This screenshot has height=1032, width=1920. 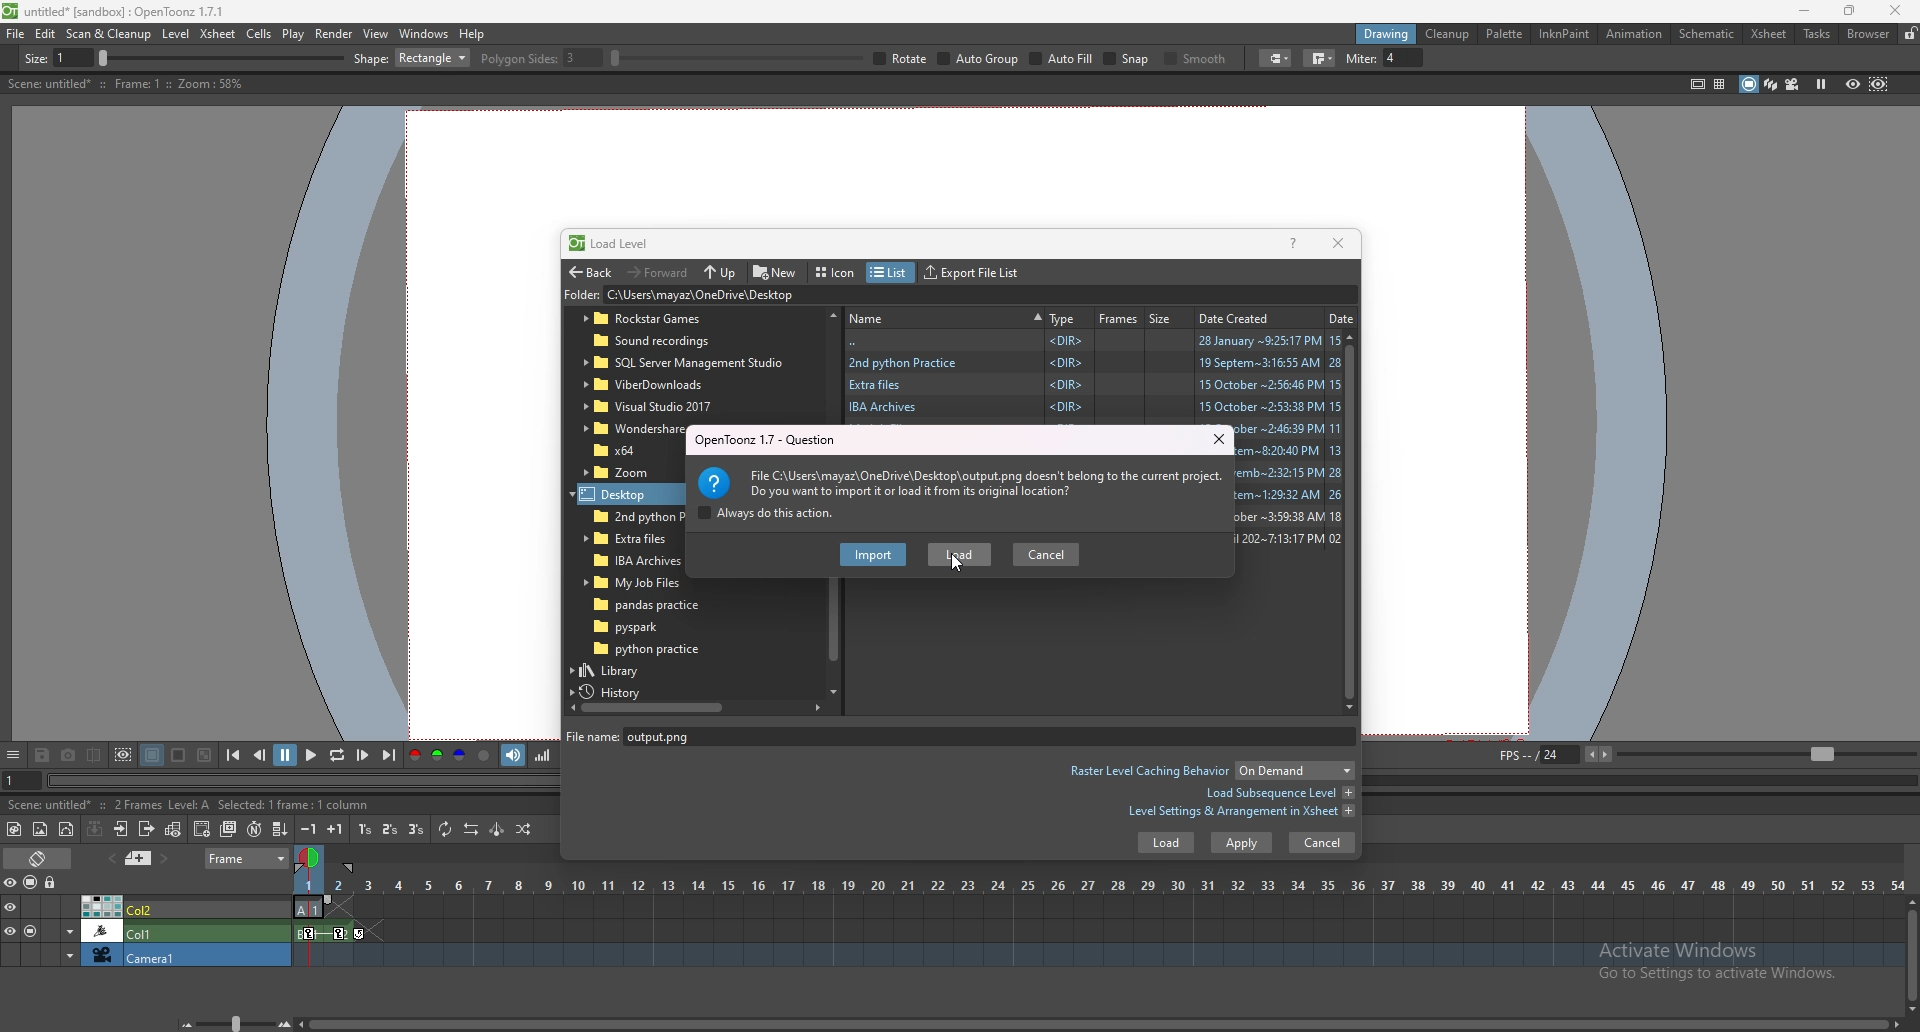 What do you see at coordinates (248, 856) in the screenshot?
I see `frame` at bounding box center [248, 856].